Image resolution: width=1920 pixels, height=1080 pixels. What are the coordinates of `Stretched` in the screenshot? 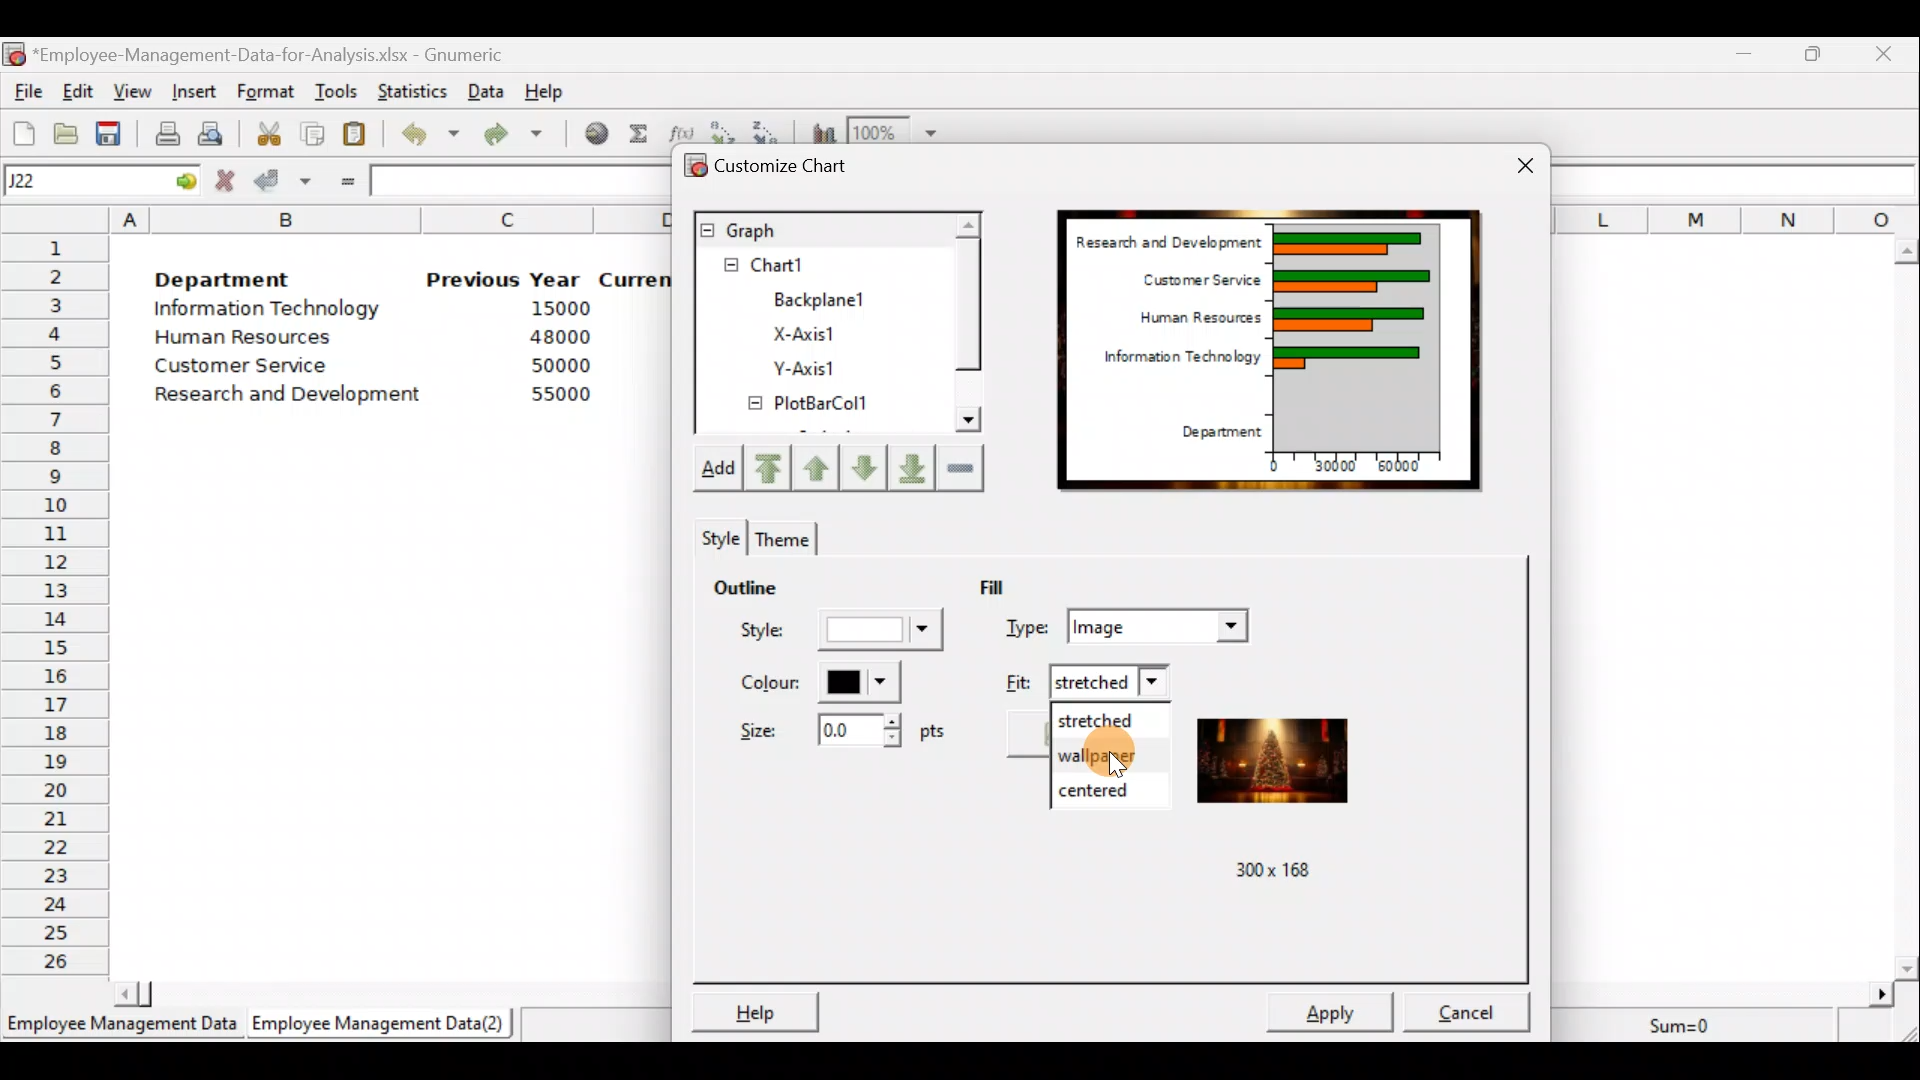 It's located at (1106, 719).